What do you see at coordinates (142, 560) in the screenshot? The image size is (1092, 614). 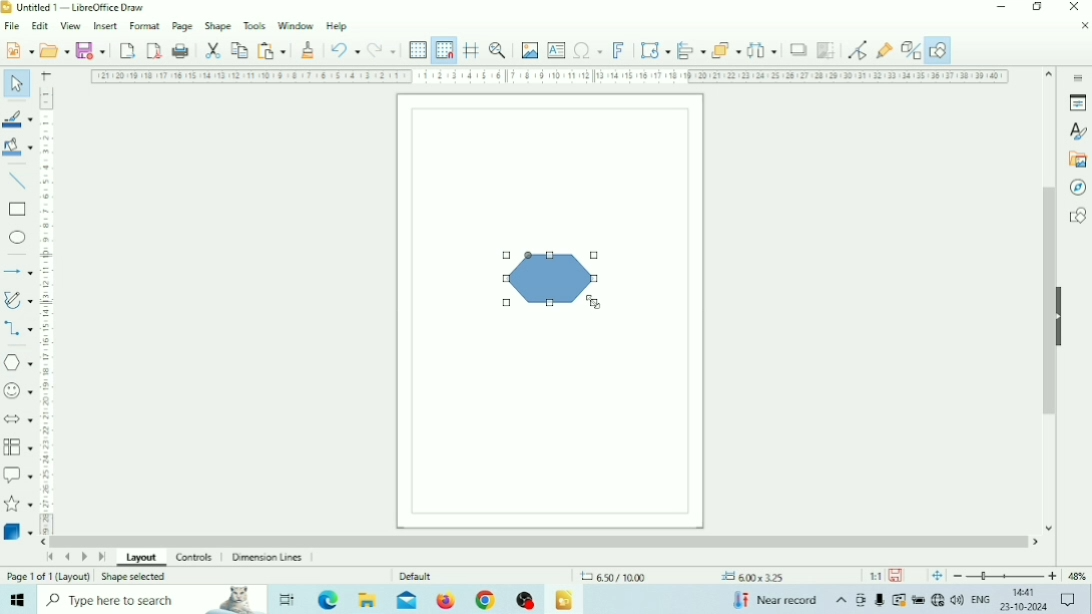 I see `Layout` at bounding box center [142, 560].